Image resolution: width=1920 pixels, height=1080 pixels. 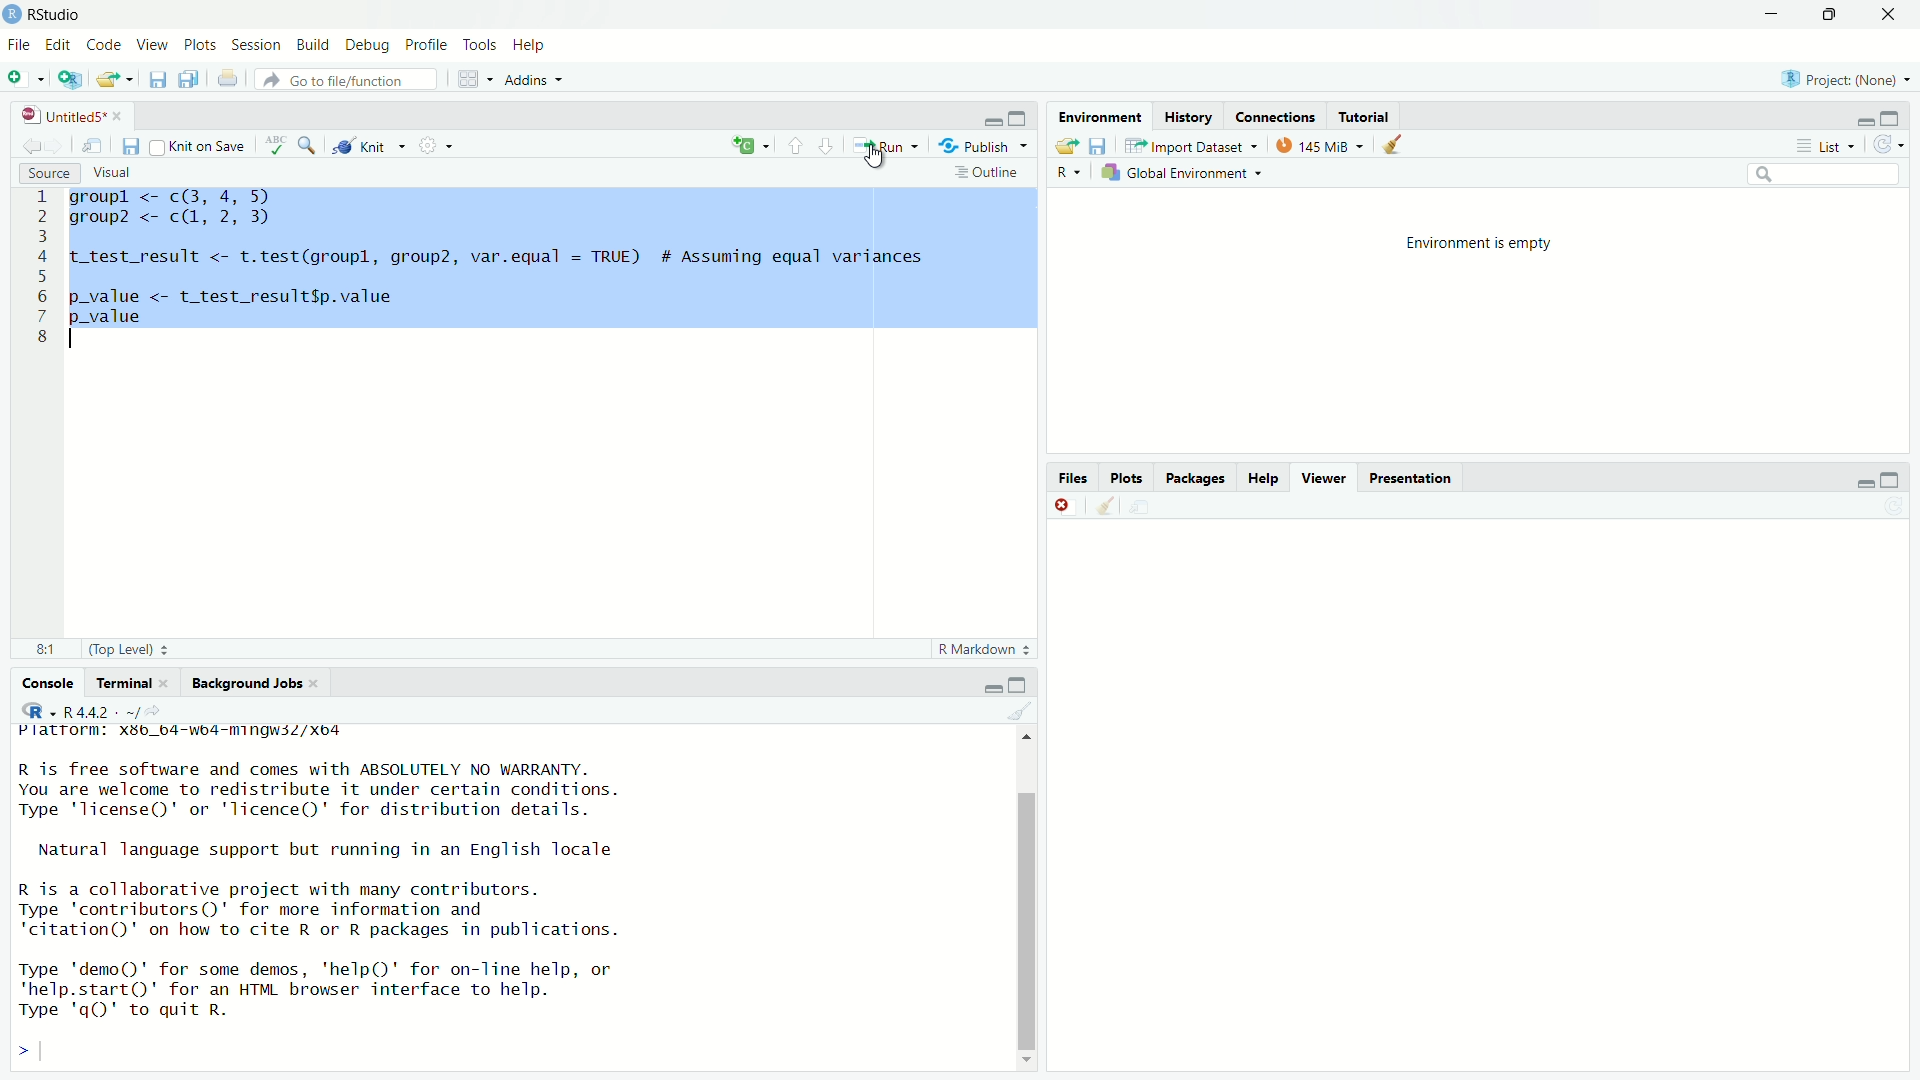 What do you see at coordinates (314, 42) in the screenshot?
I see `Build` at bounding box center [314, 42].